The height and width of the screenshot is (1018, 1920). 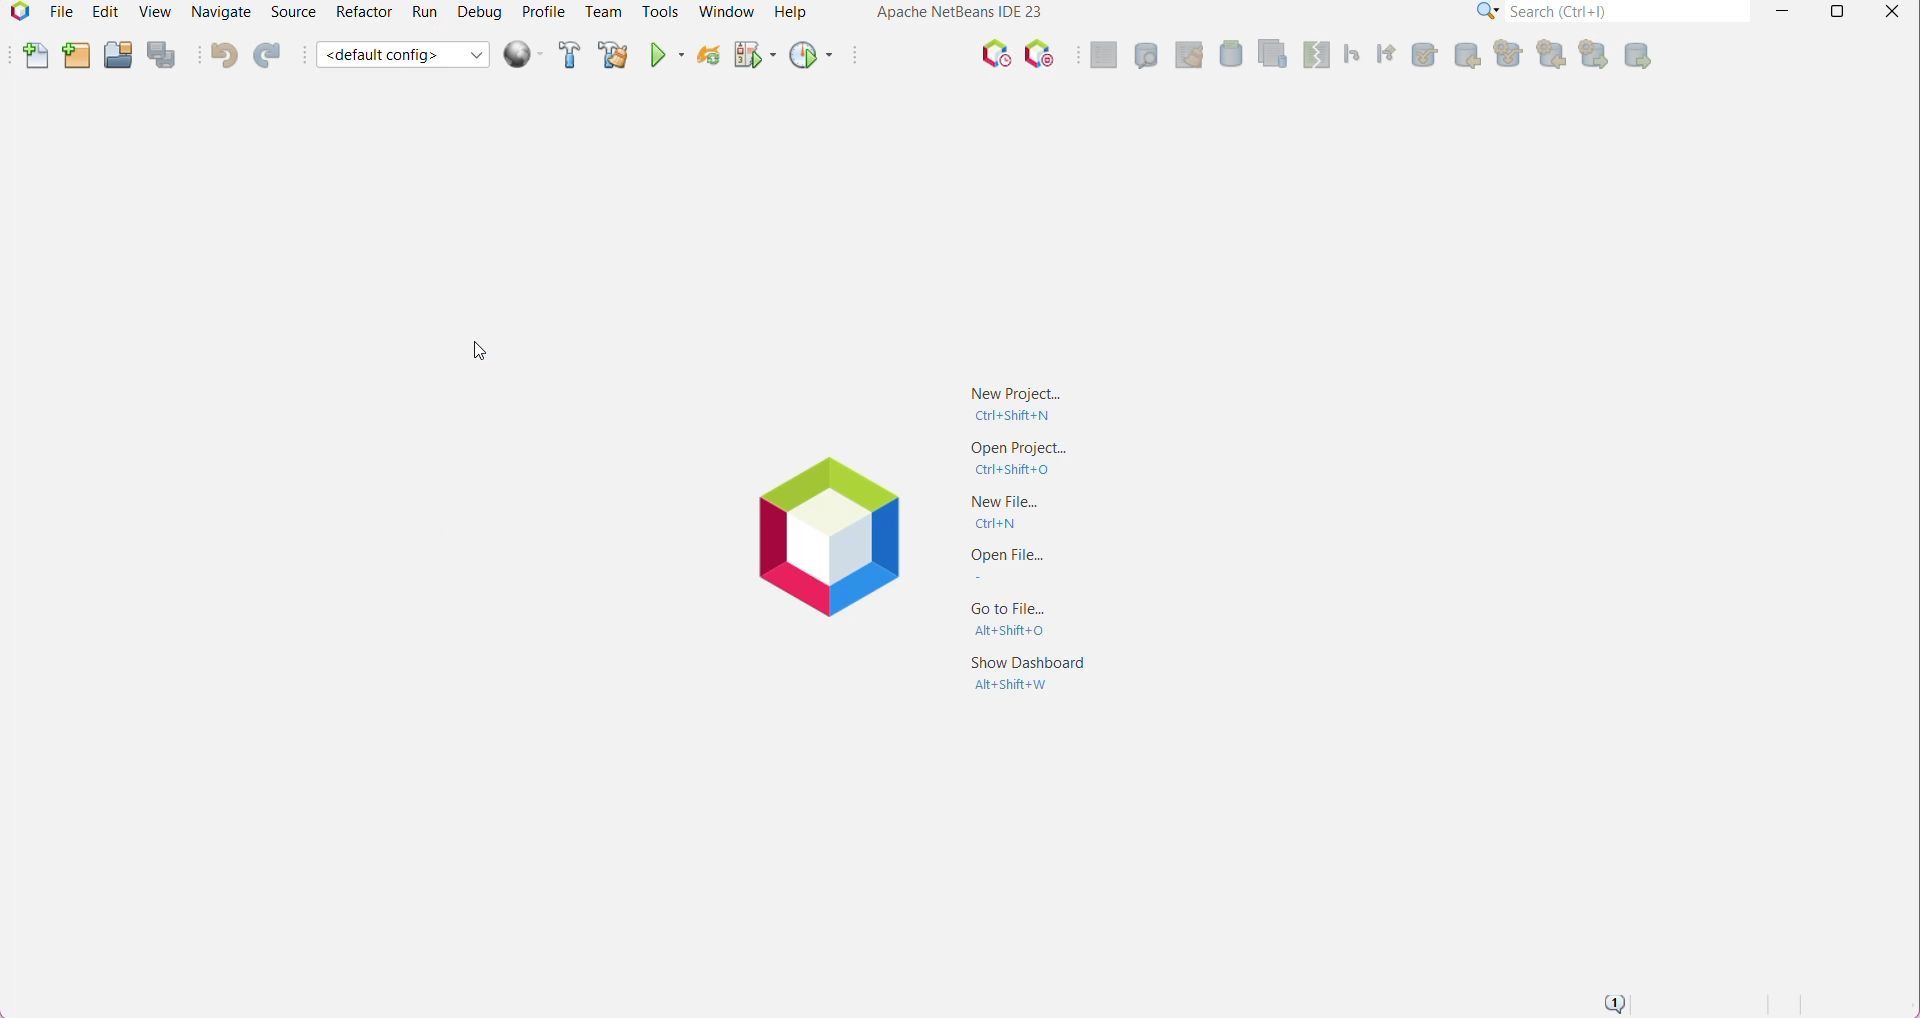 What do you see at coordinates (613, 56) in the screenshot?
I see `Clean and Build Main Project` at bounding box center [613, 56].